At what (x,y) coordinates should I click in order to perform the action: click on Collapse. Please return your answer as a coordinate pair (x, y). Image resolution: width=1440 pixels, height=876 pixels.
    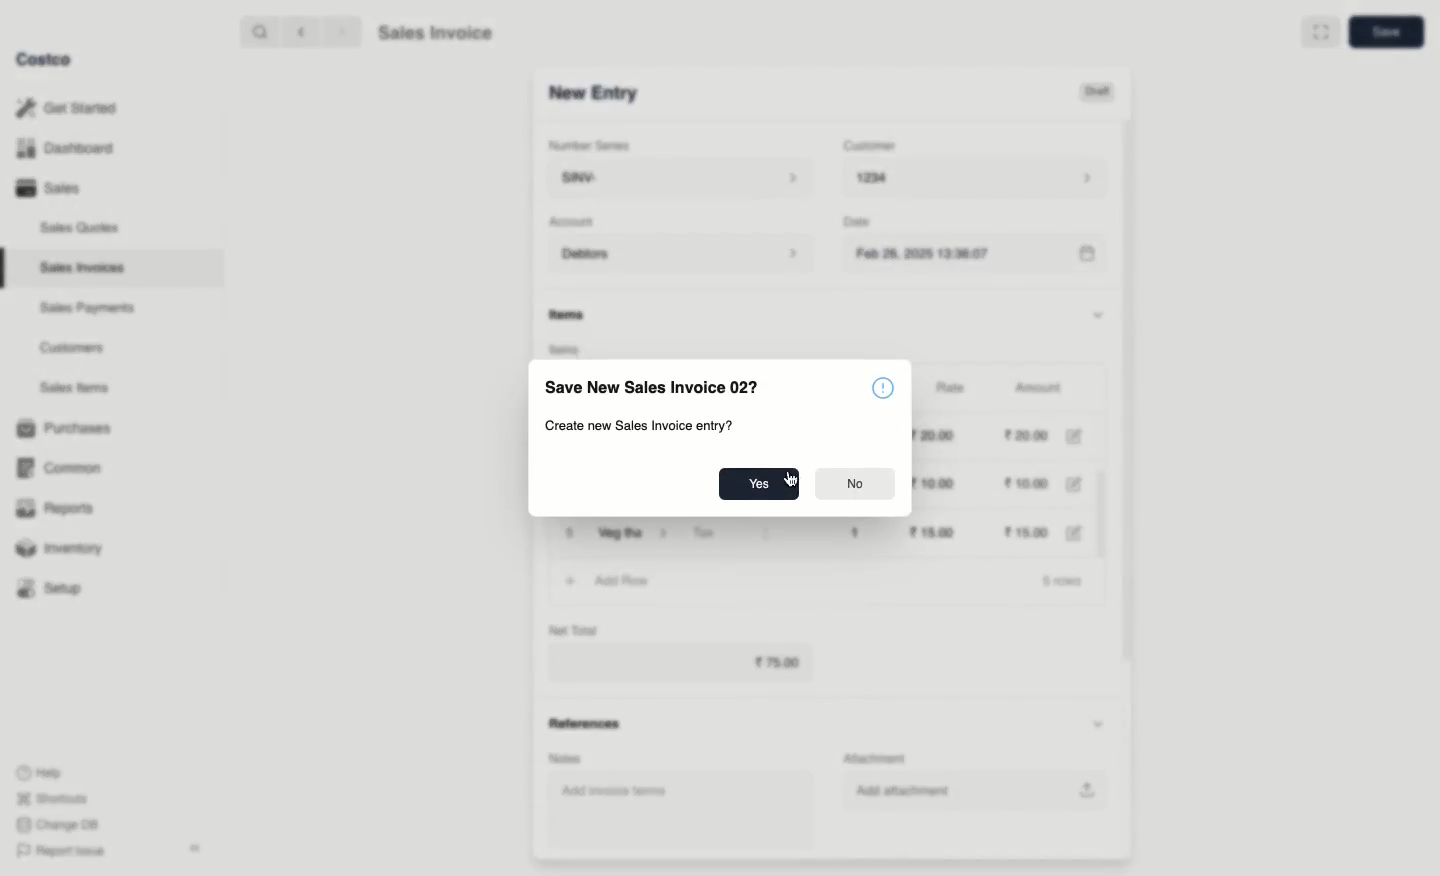
    Looking at the image, I should click on (197, 849).